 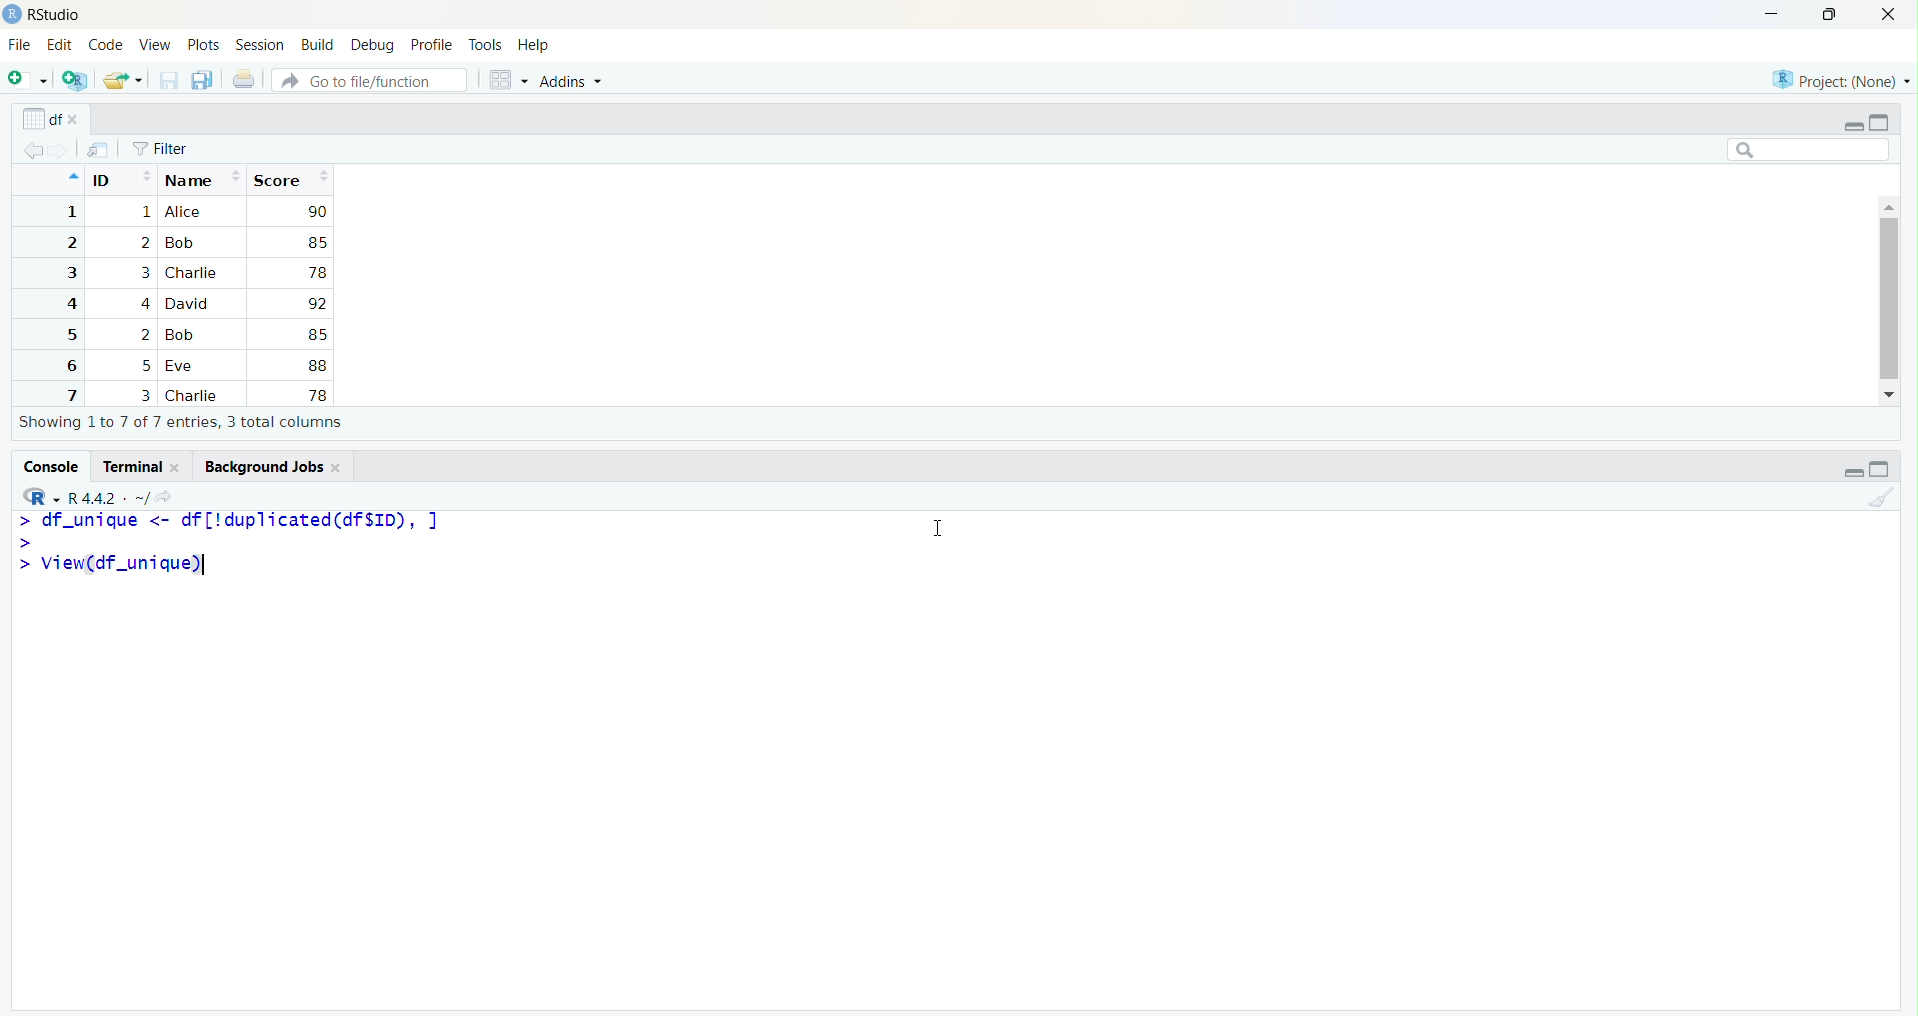 What do you see at coordinates (1888, 298) in the screenshot?
I see `scroll bar` at bounding box center [1888, 298].